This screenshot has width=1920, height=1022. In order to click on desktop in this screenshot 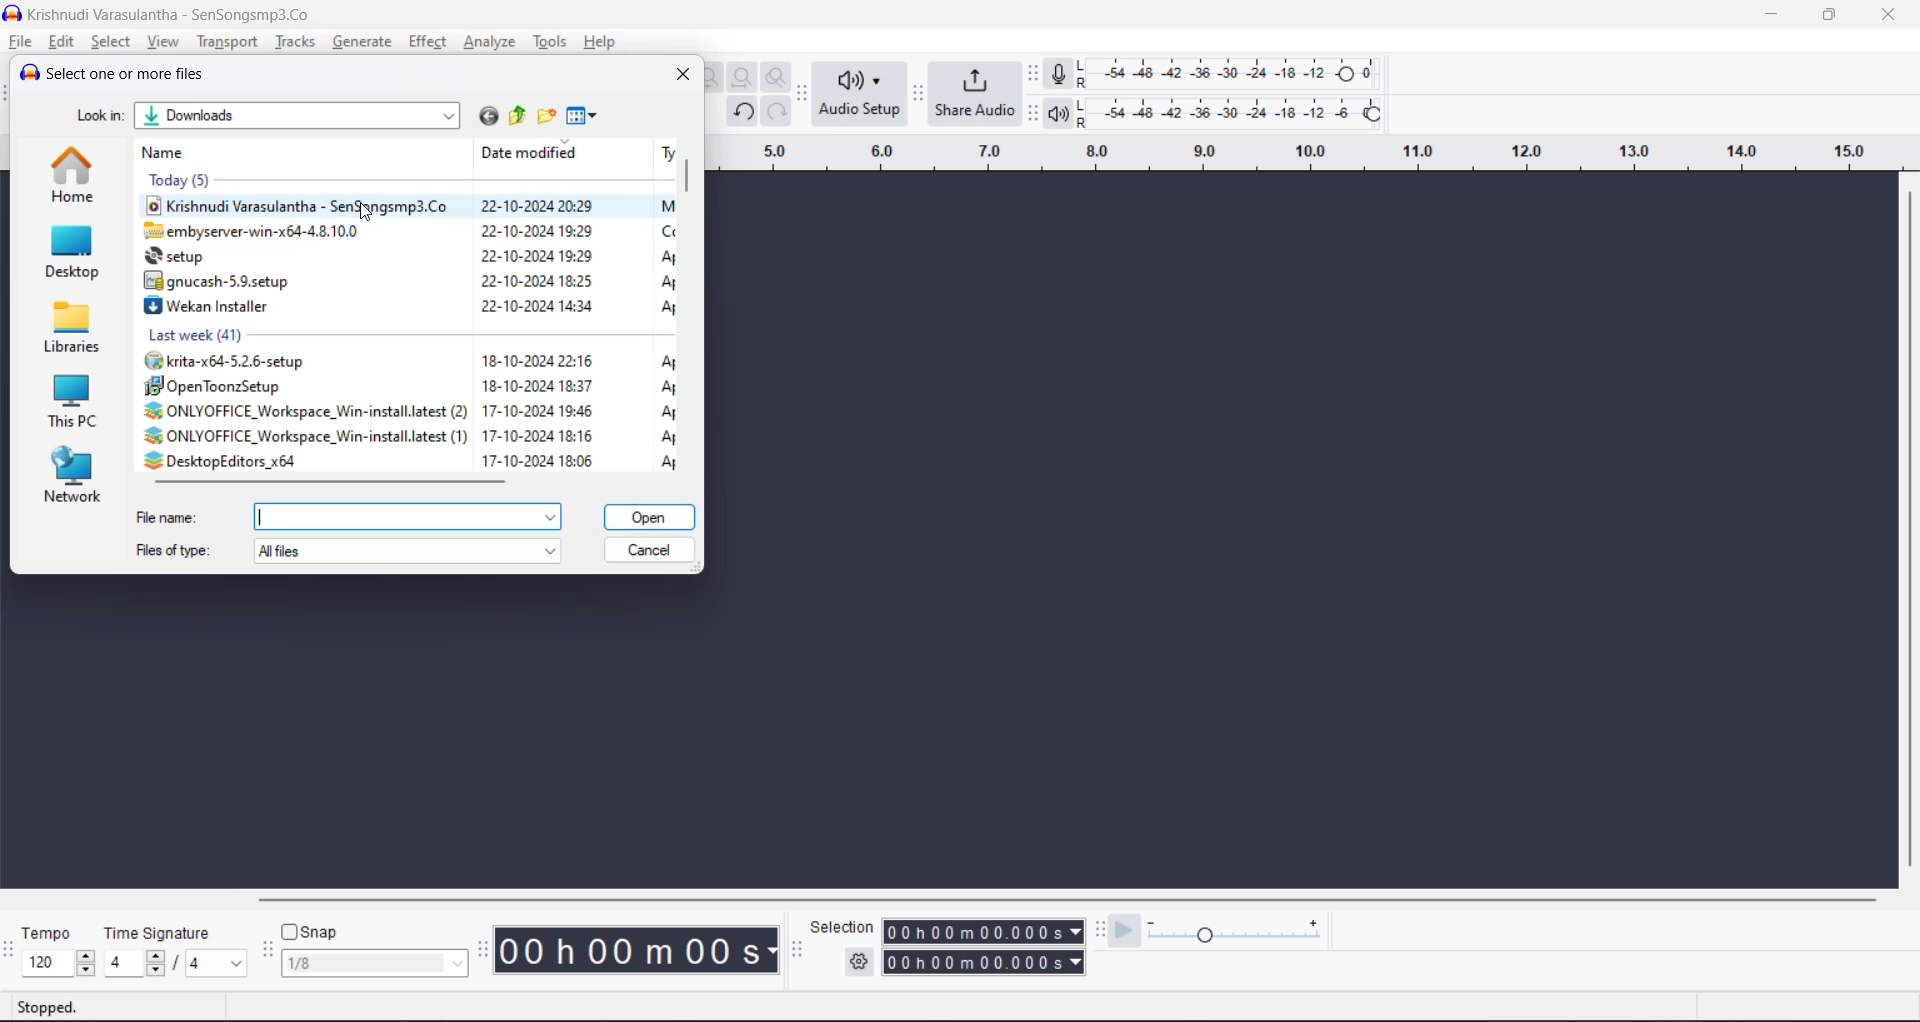, I will do `click(75, 253)`.